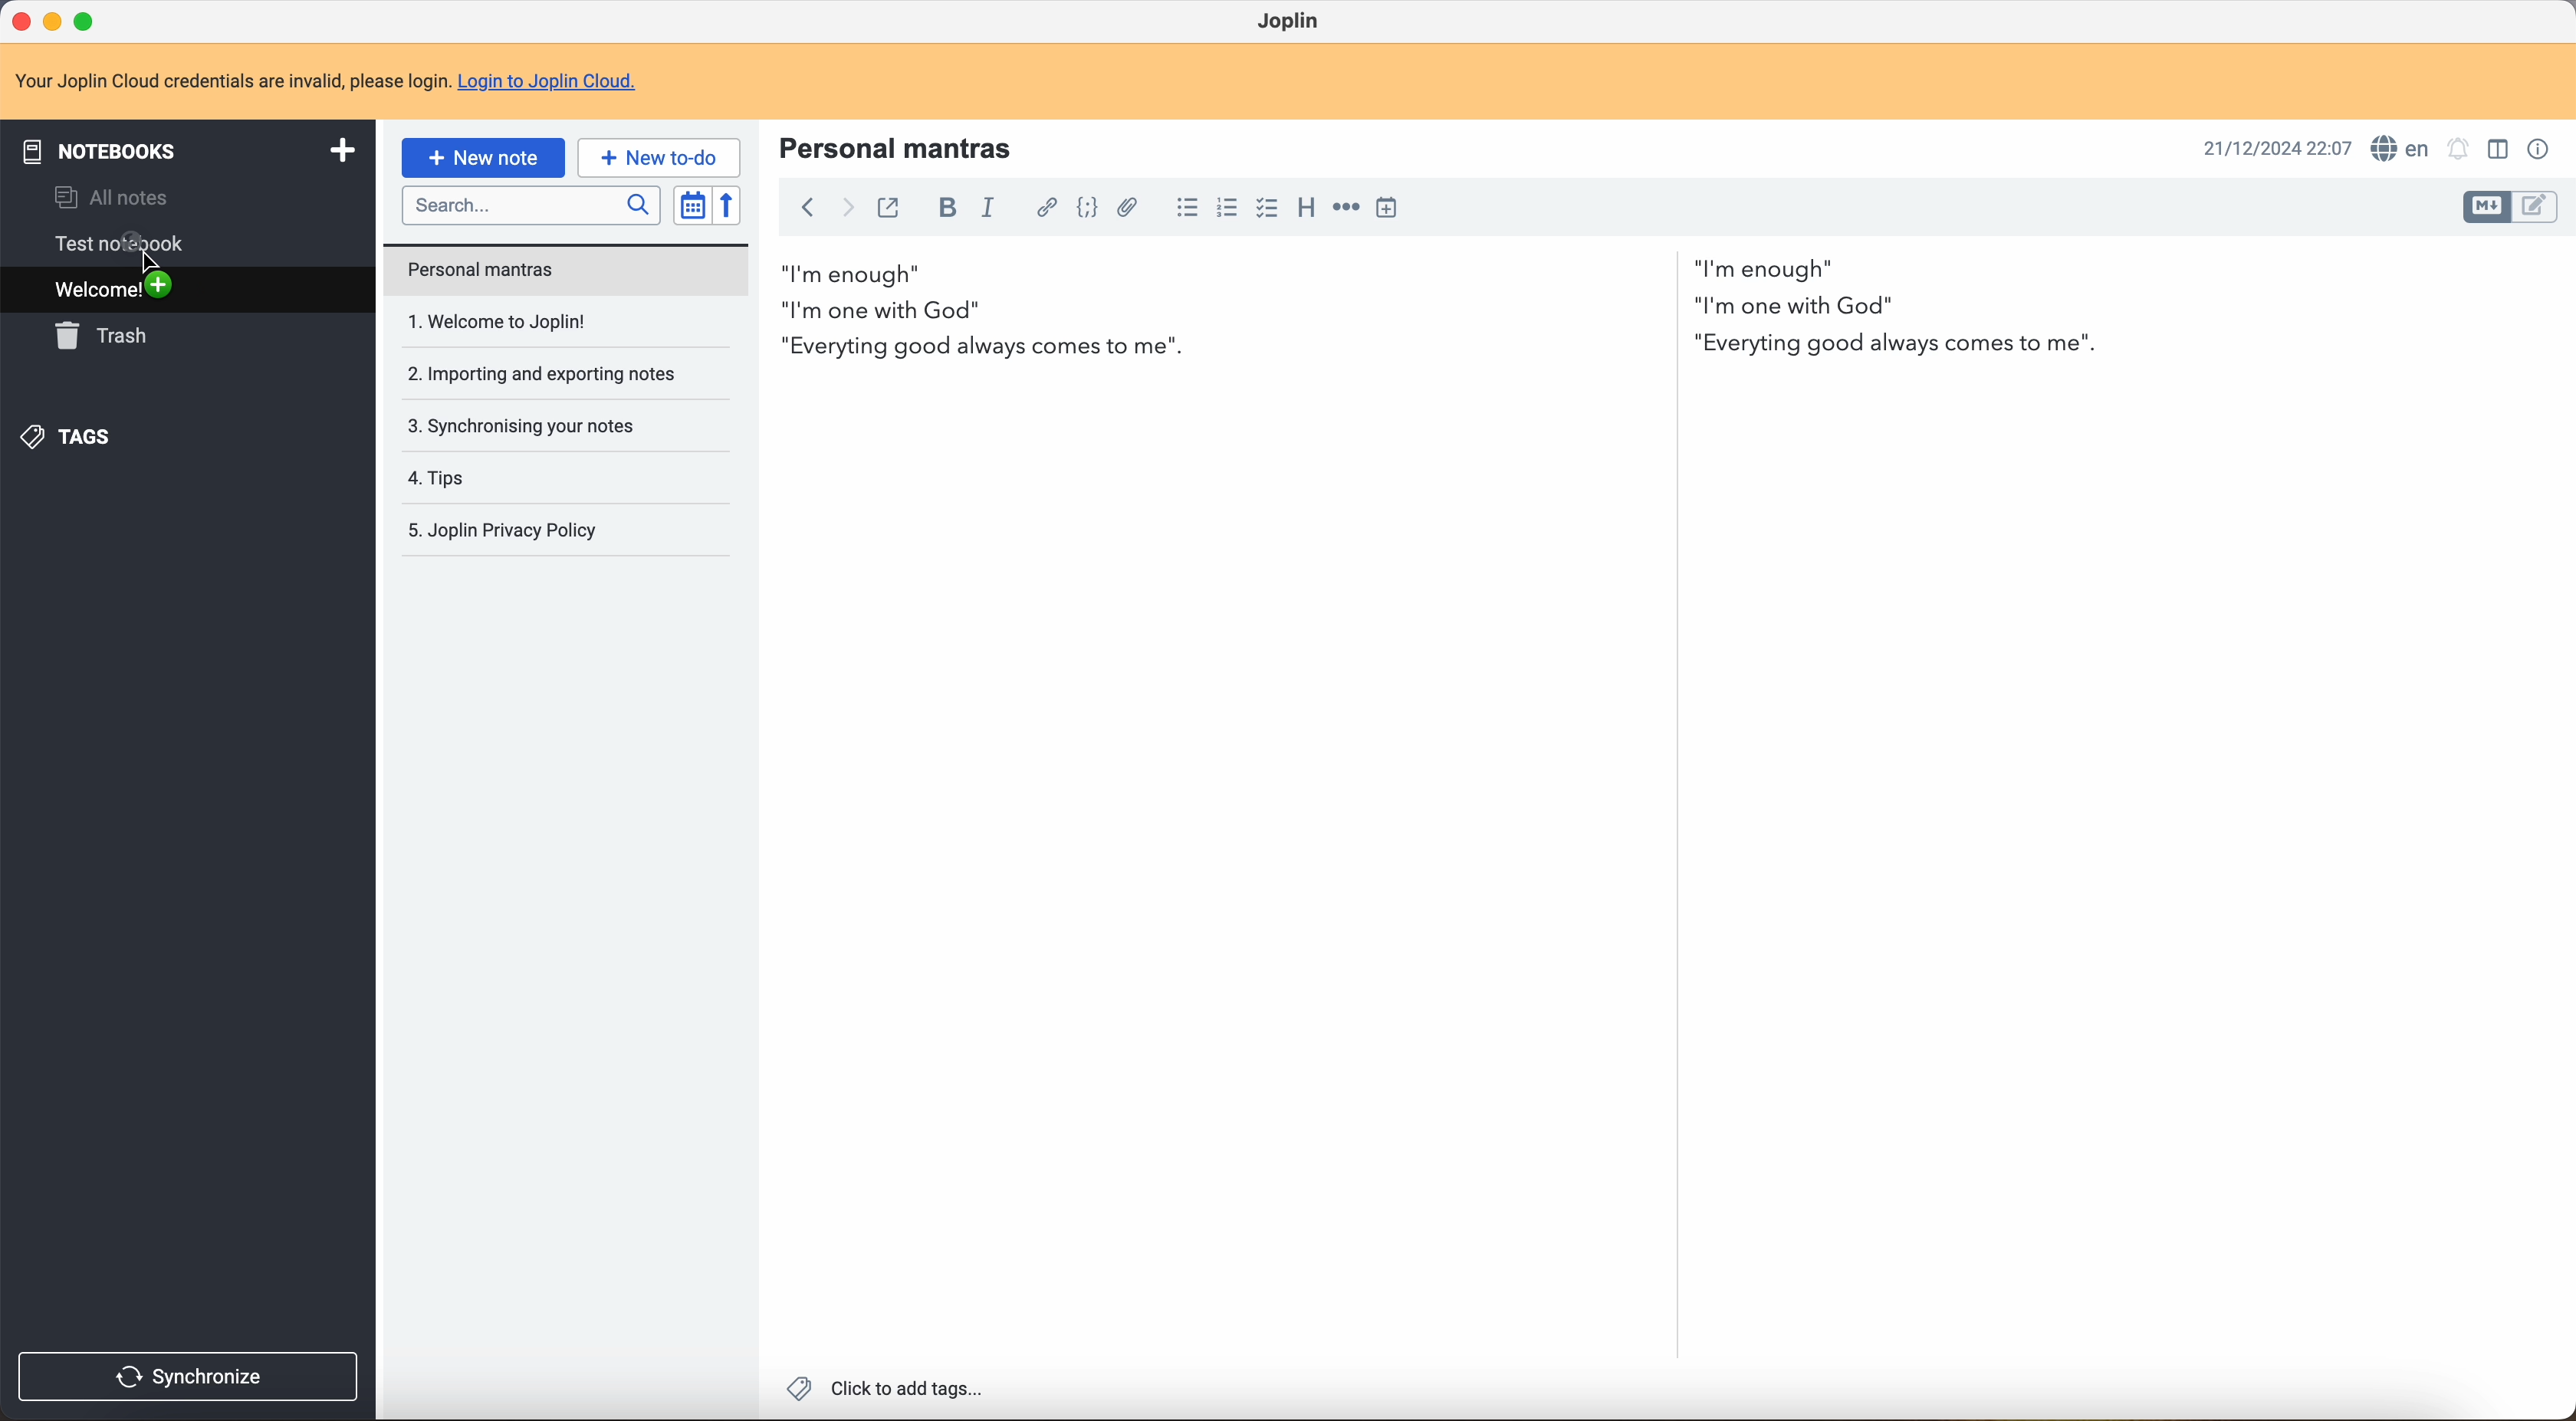 The image size is (2576, 1421). What do you see at coordinates (689, 204) in the screenshot?
I see `toggle sort order field` at bounding box center [689, 204].